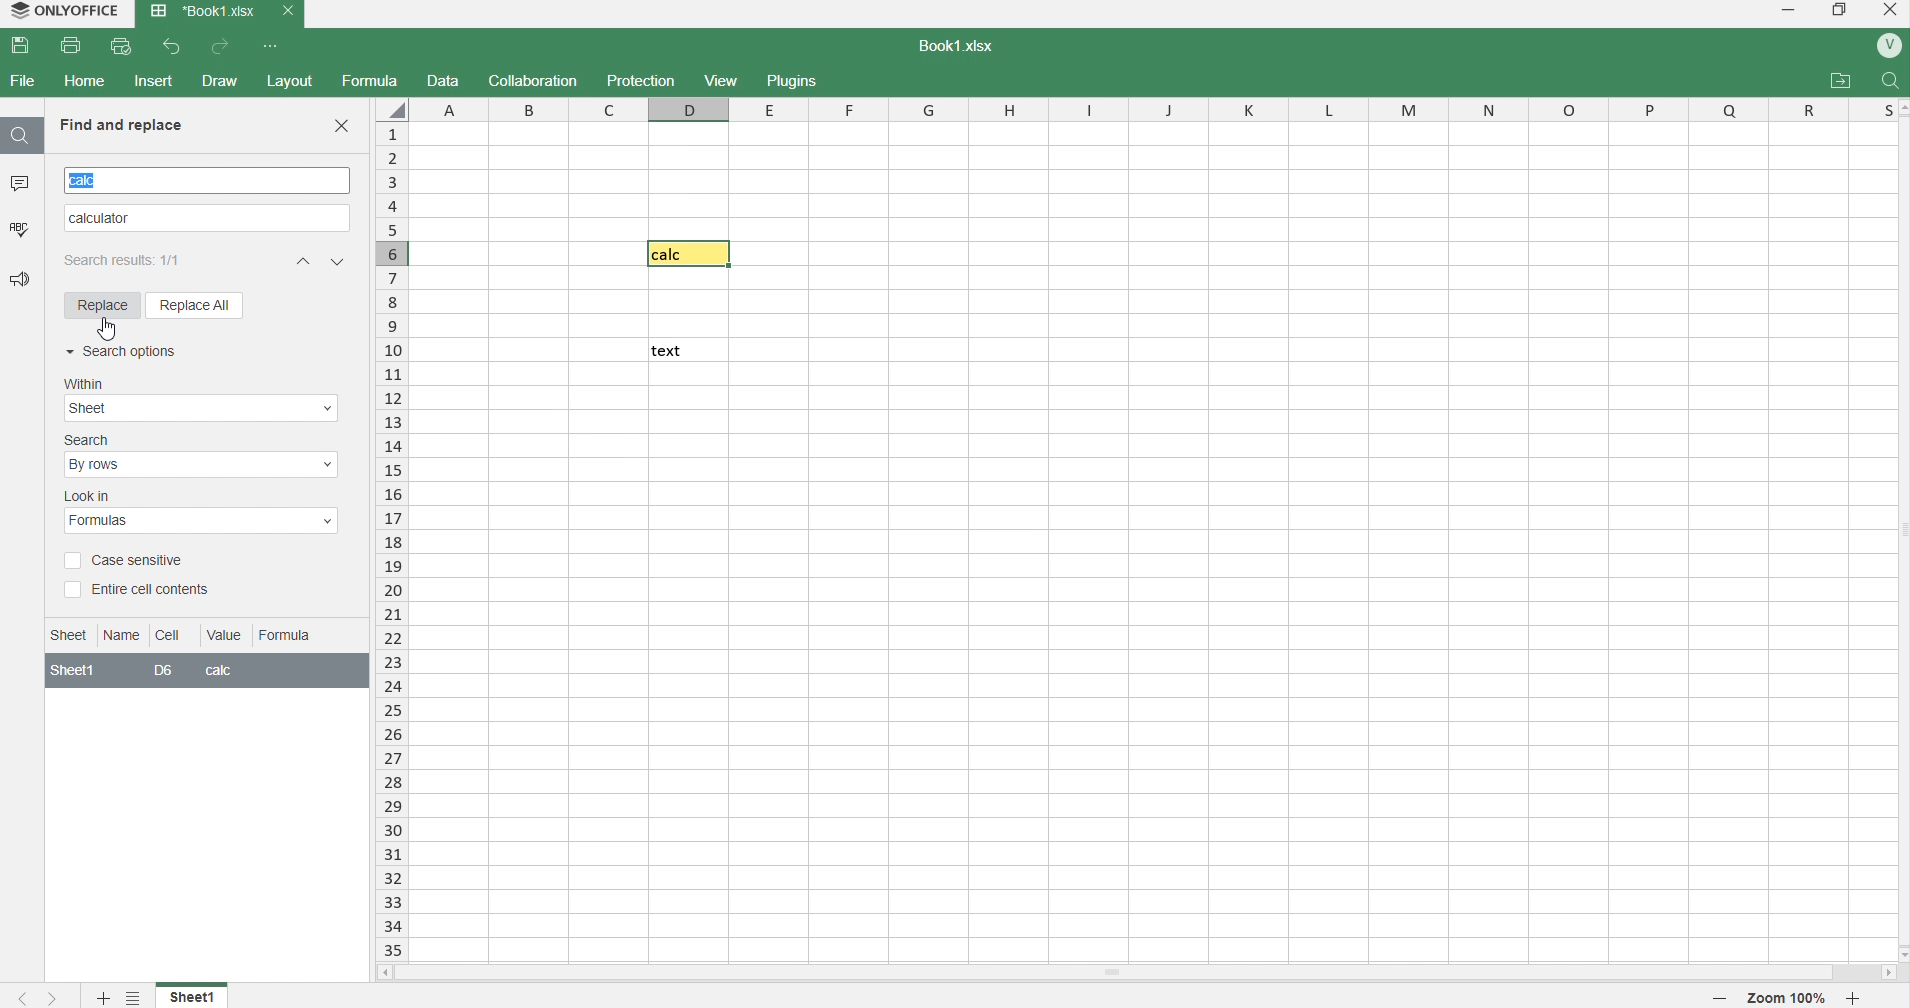 This screenshot has width=1910, height=1008. What do you see at coordinates (193, 993) in the screenshot?
I see `sheet 1` at bounding box center [193, 993].